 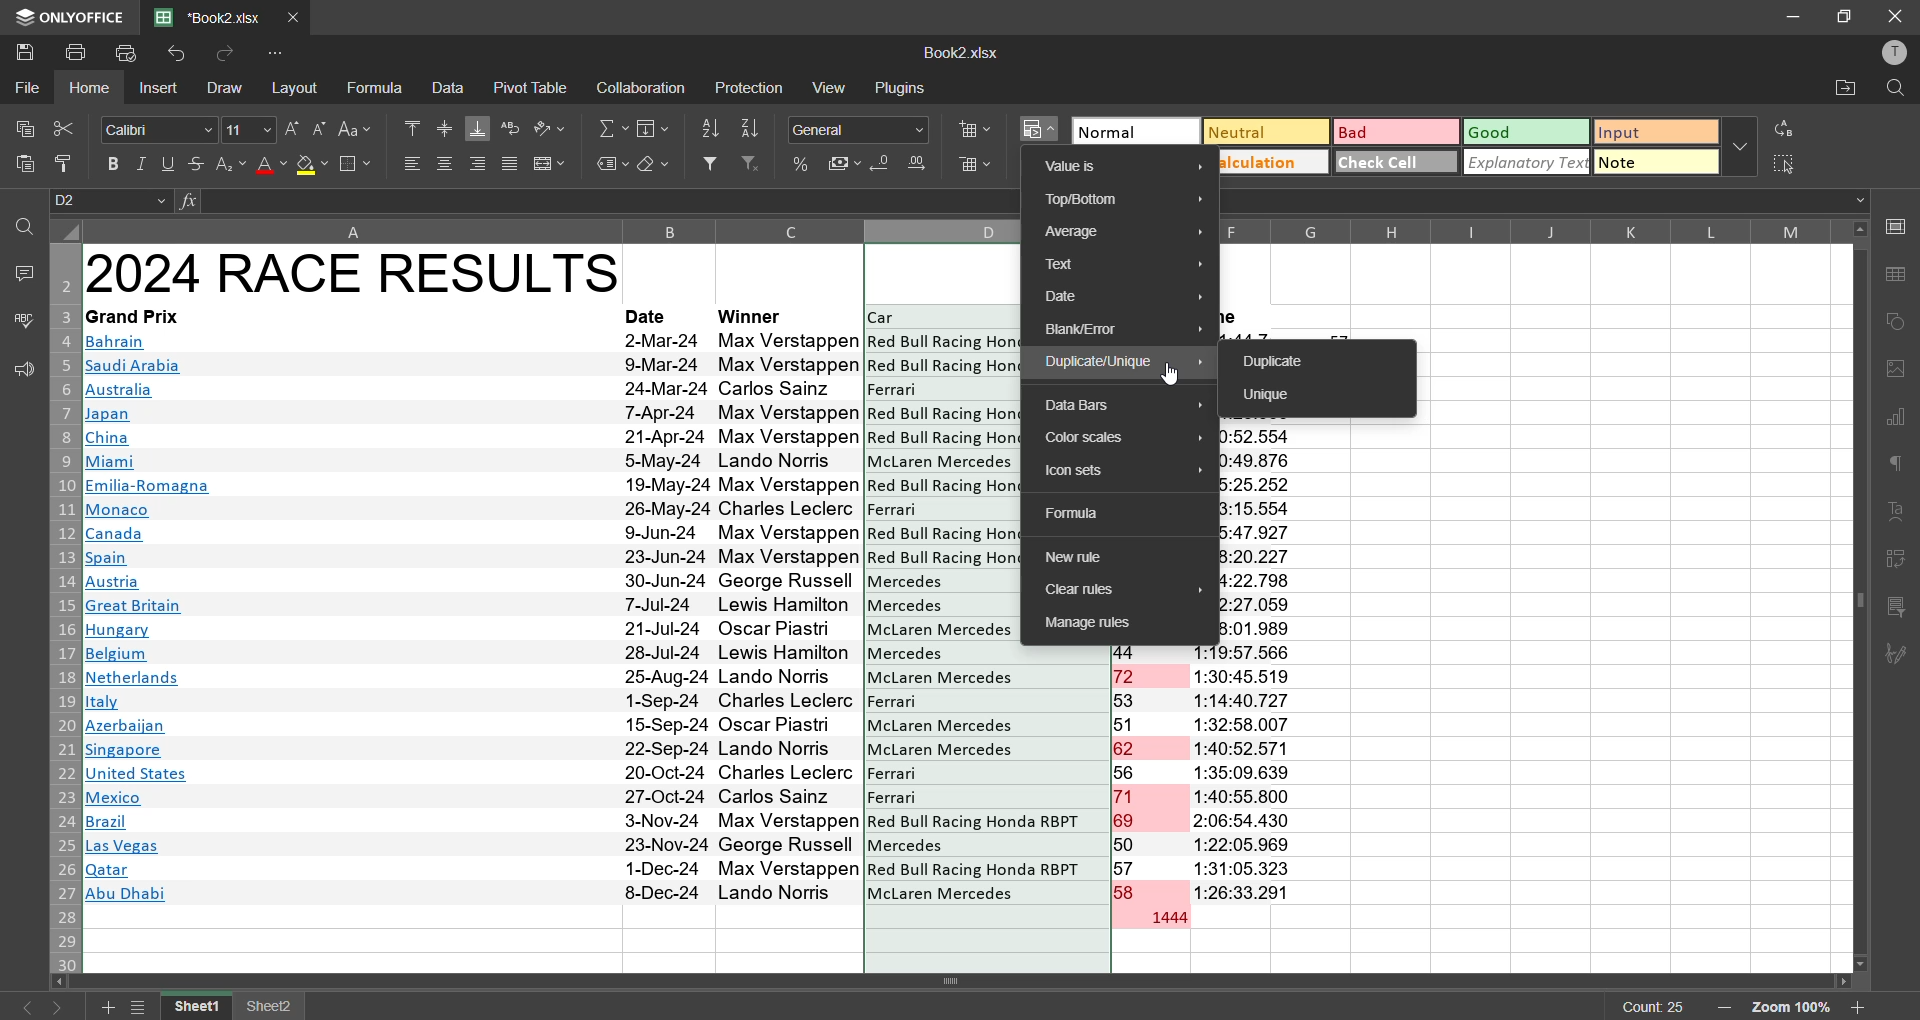 I want to click on car name, so click(x=942, y=607).